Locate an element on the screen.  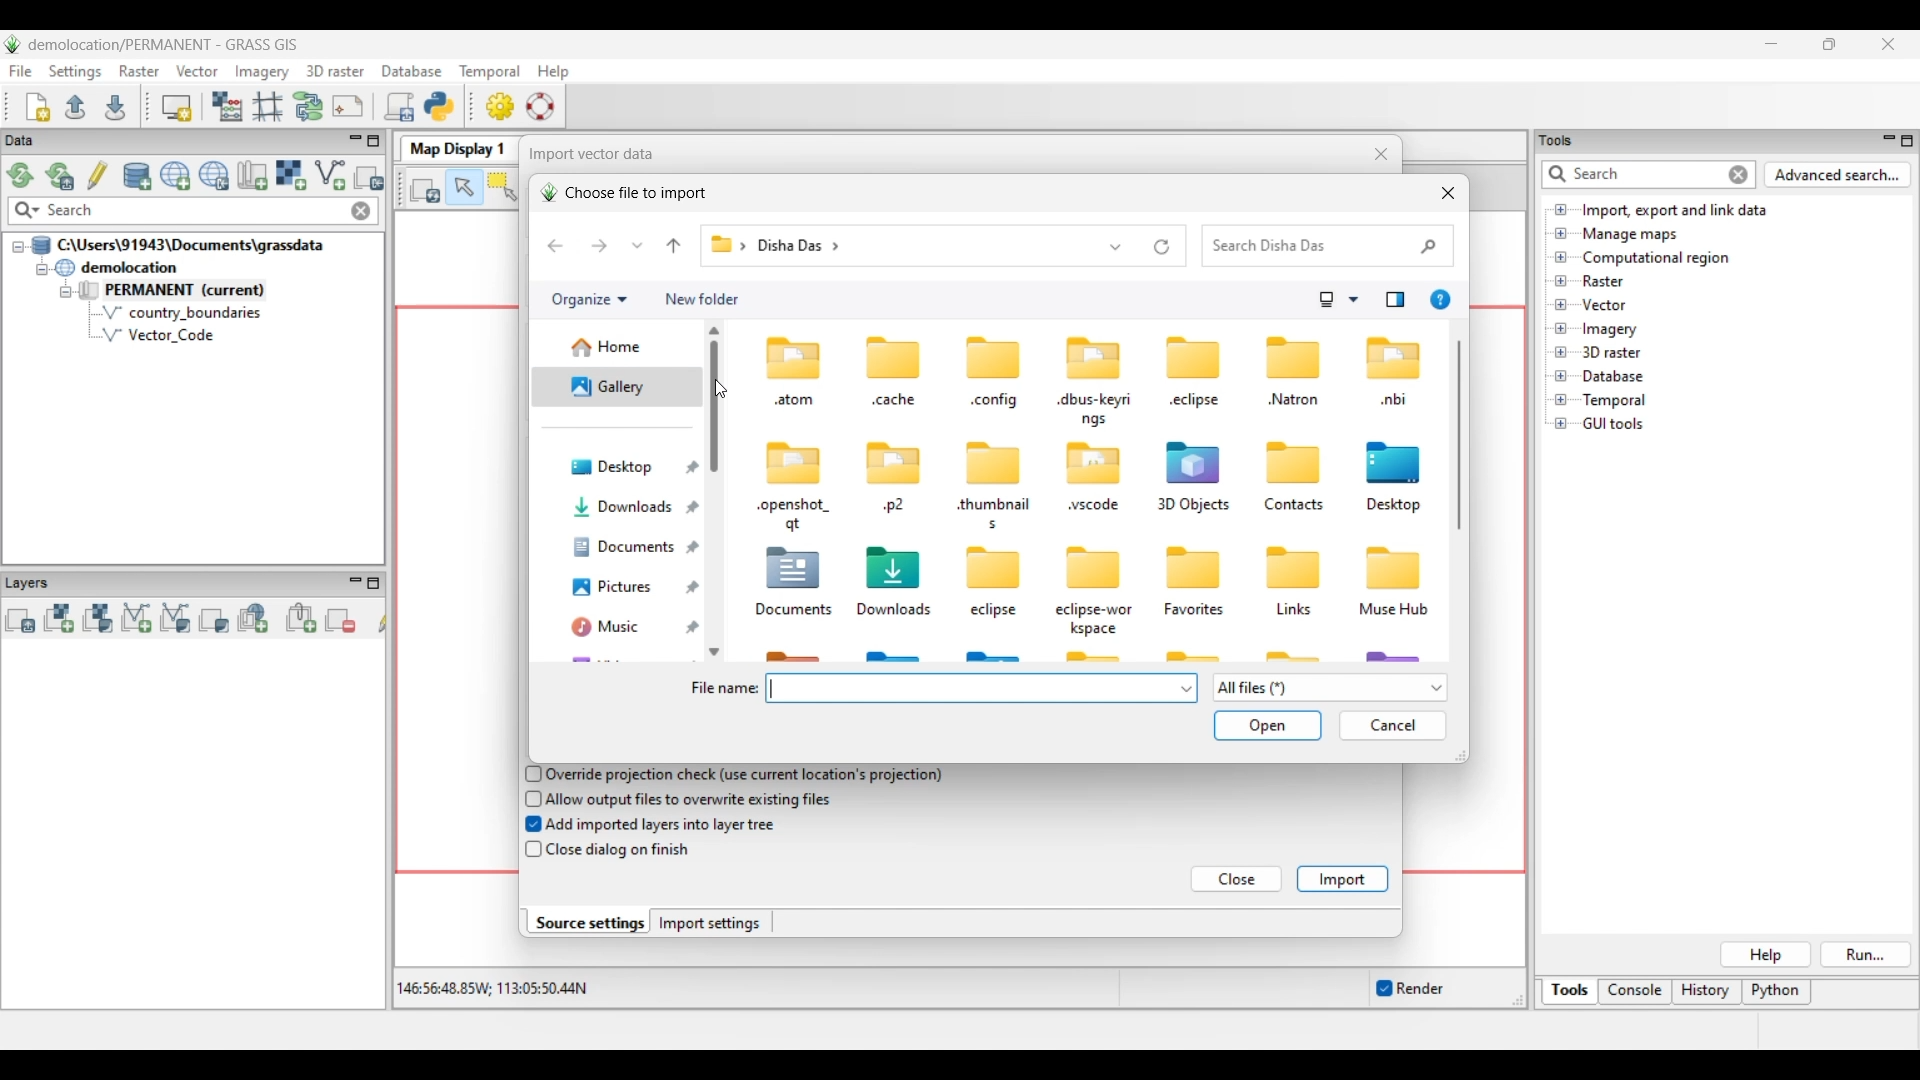
File name: is located at coordinates (723, 689).